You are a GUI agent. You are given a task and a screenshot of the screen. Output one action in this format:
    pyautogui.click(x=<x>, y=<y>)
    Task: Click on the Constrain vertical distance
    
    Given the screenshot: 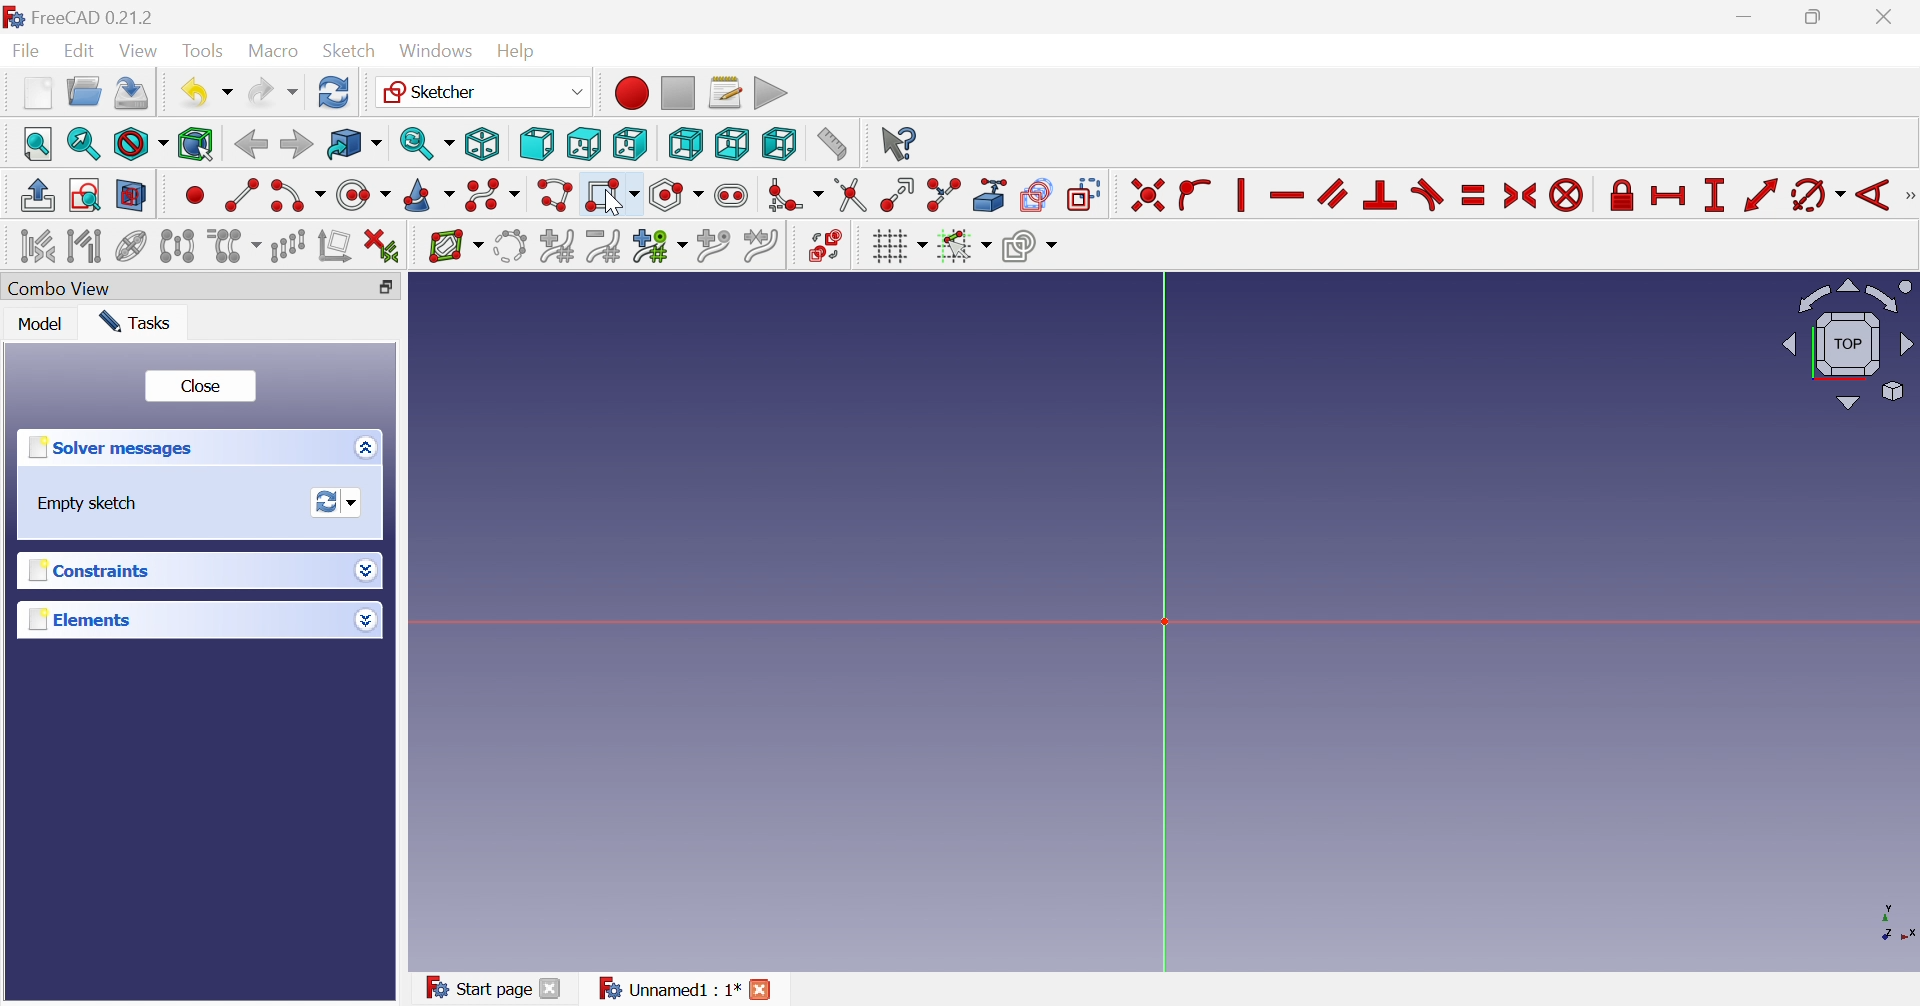 What is the action you would take?
    pyautogui.click(x=1713, y=195)
    